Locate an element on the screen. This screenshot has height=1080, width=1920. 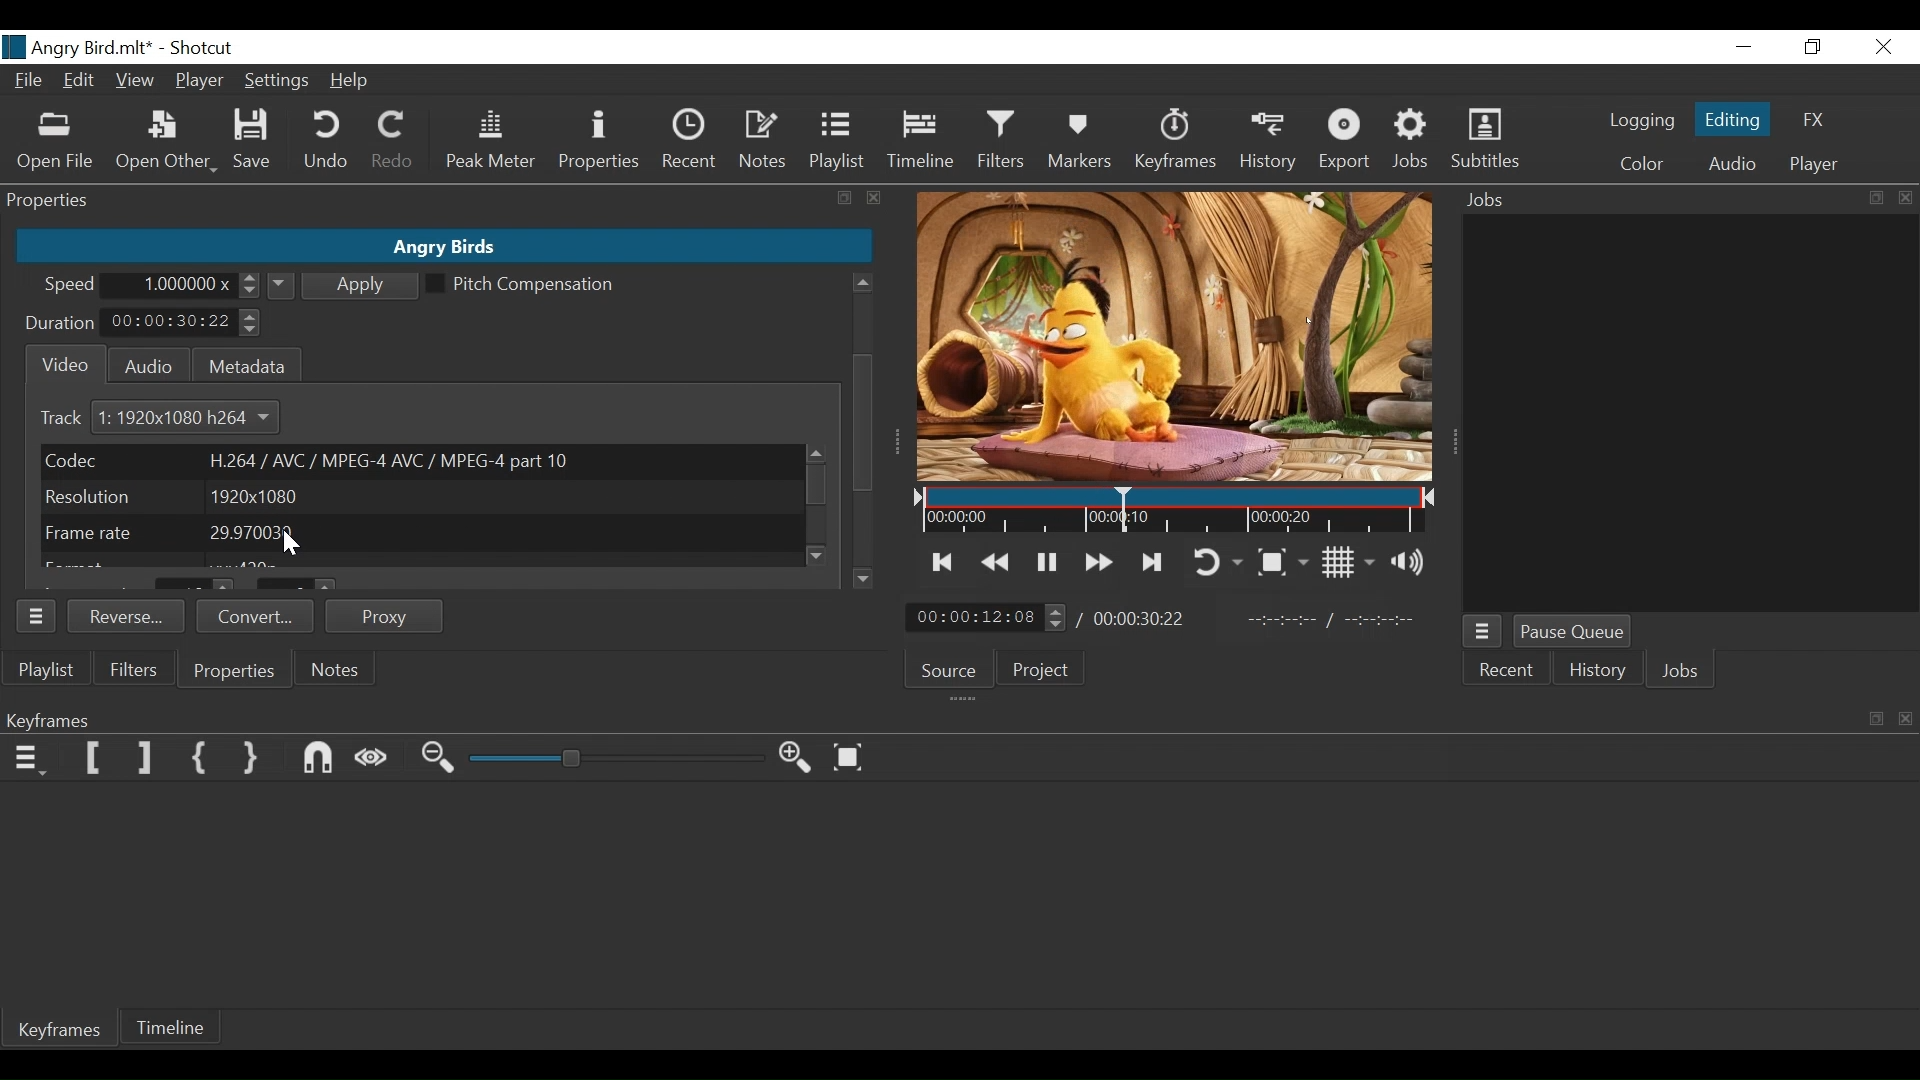
Jobs Panel is located at coordinates (1681, 201).